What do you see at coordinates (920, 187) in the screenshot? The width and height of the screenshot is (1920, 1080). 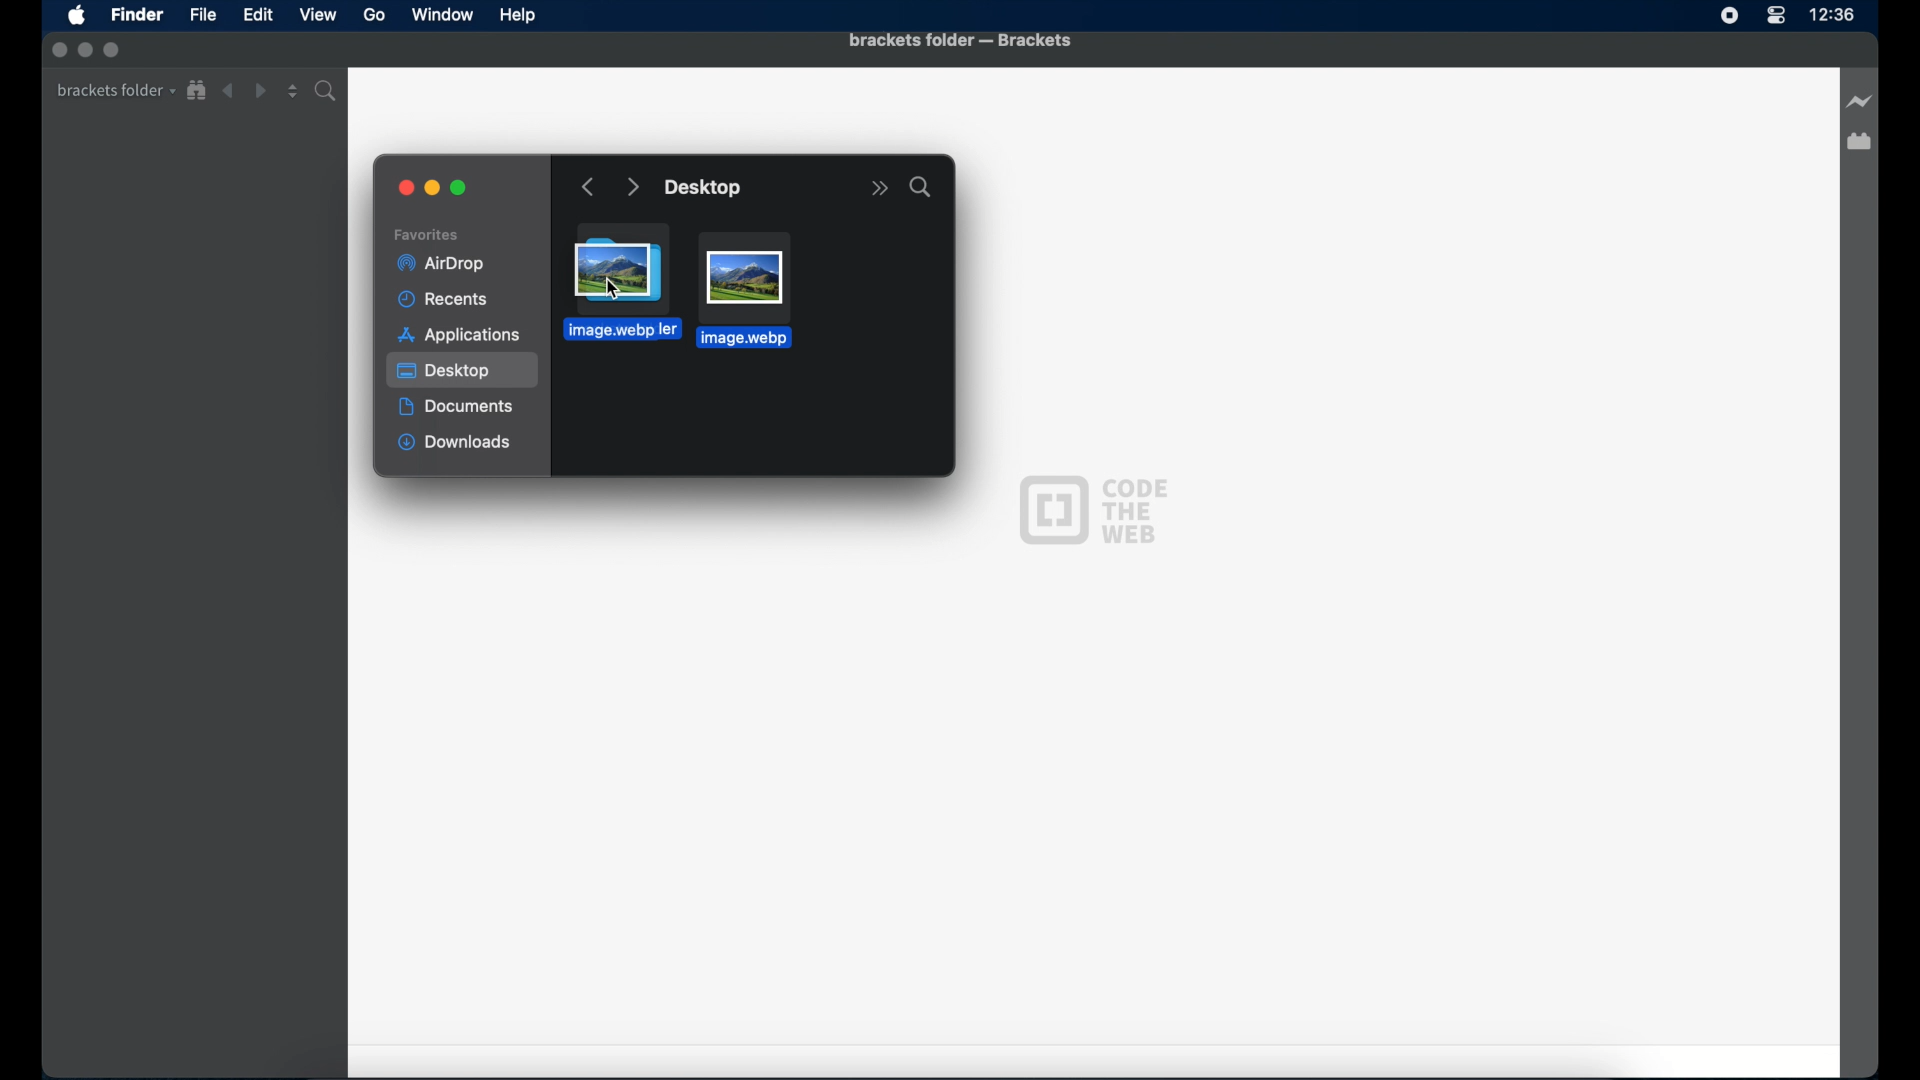 I see `search` at bounding box center [920, 187].